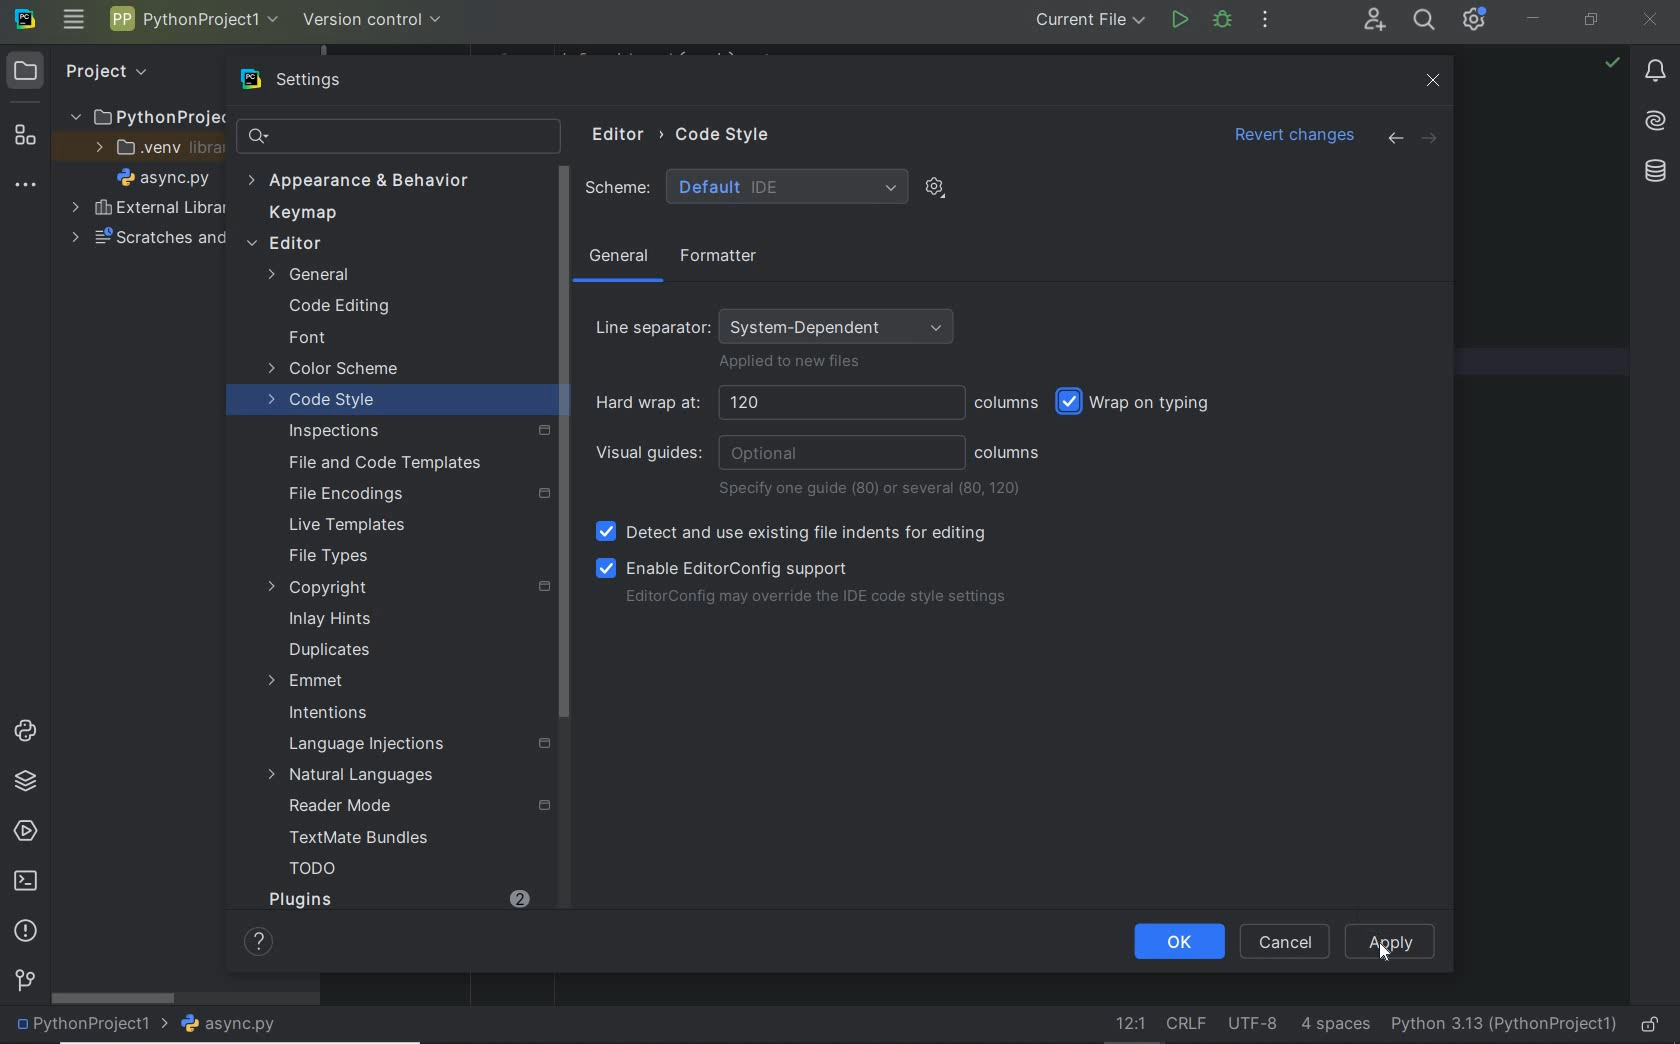  I want to click on python console, so click(25, 732).